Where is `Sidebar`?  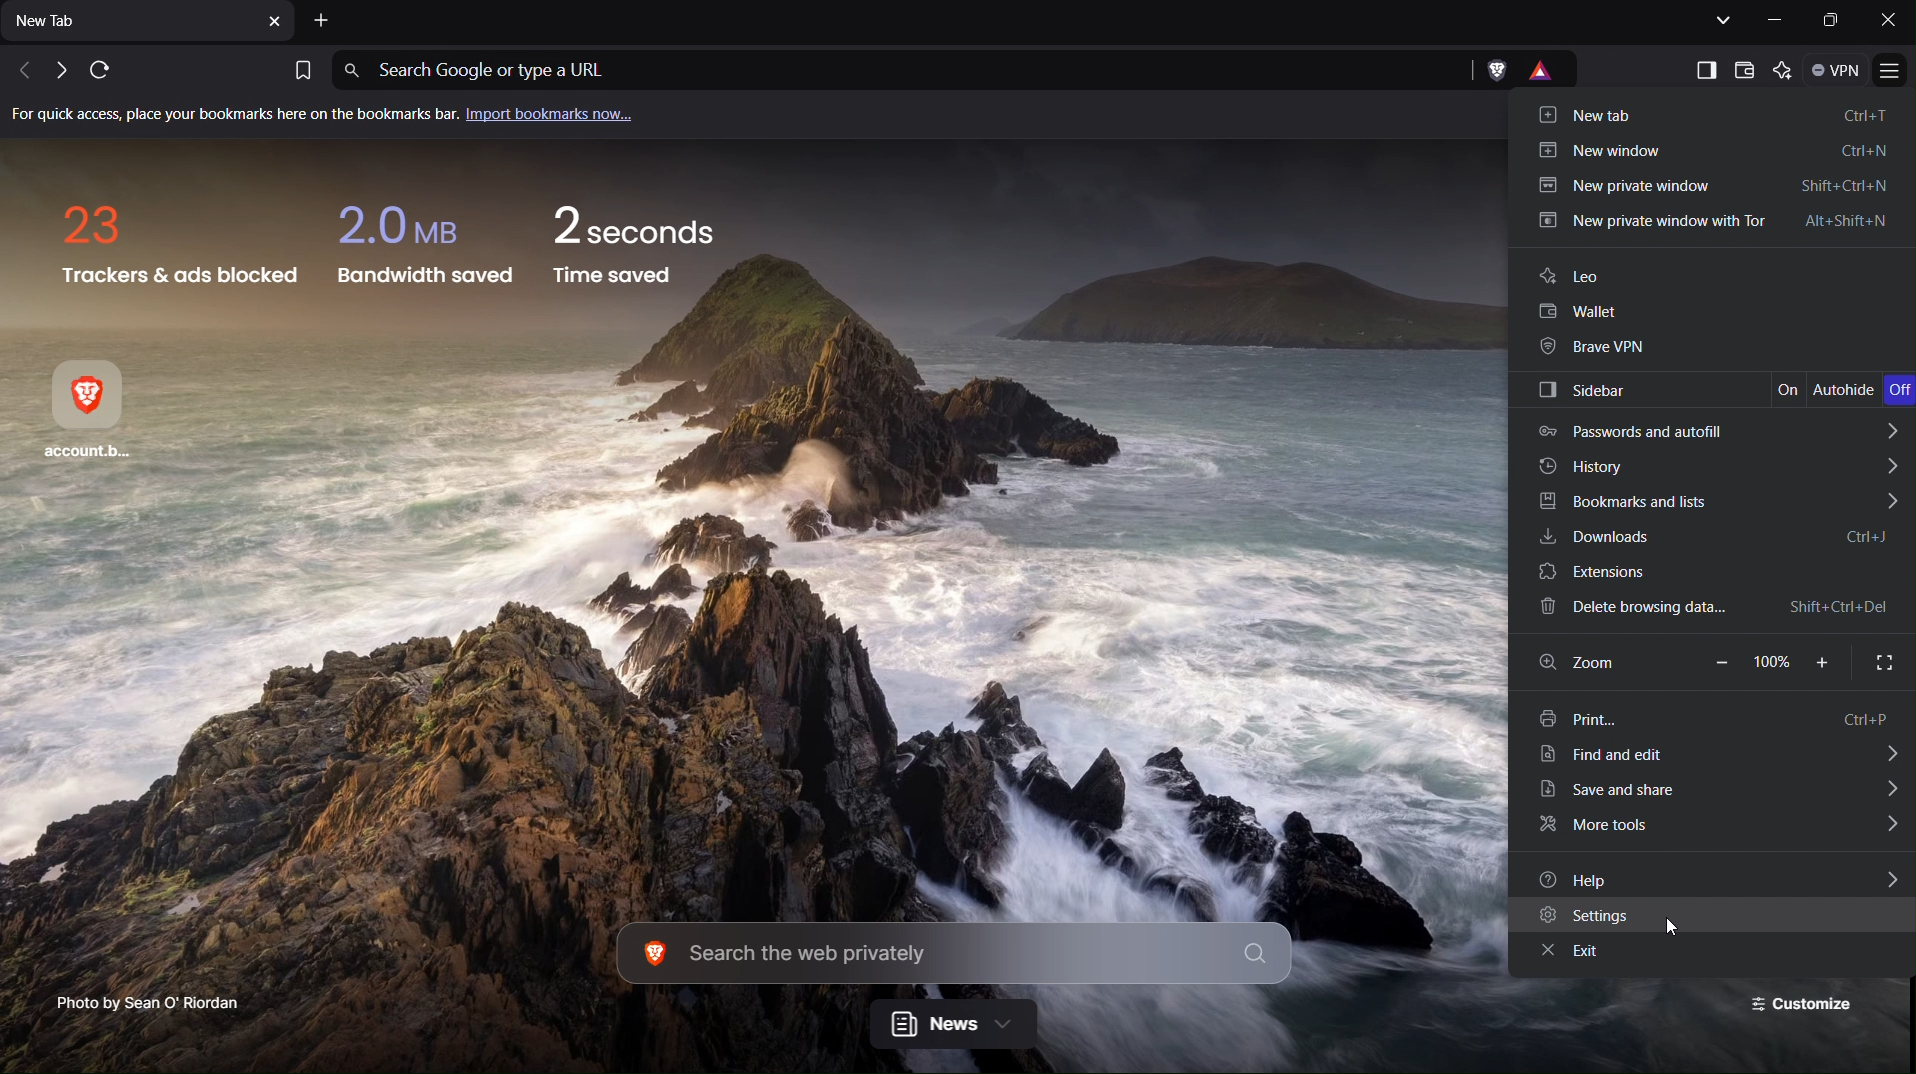 Sidebar is located at coordinates (1646, 390).